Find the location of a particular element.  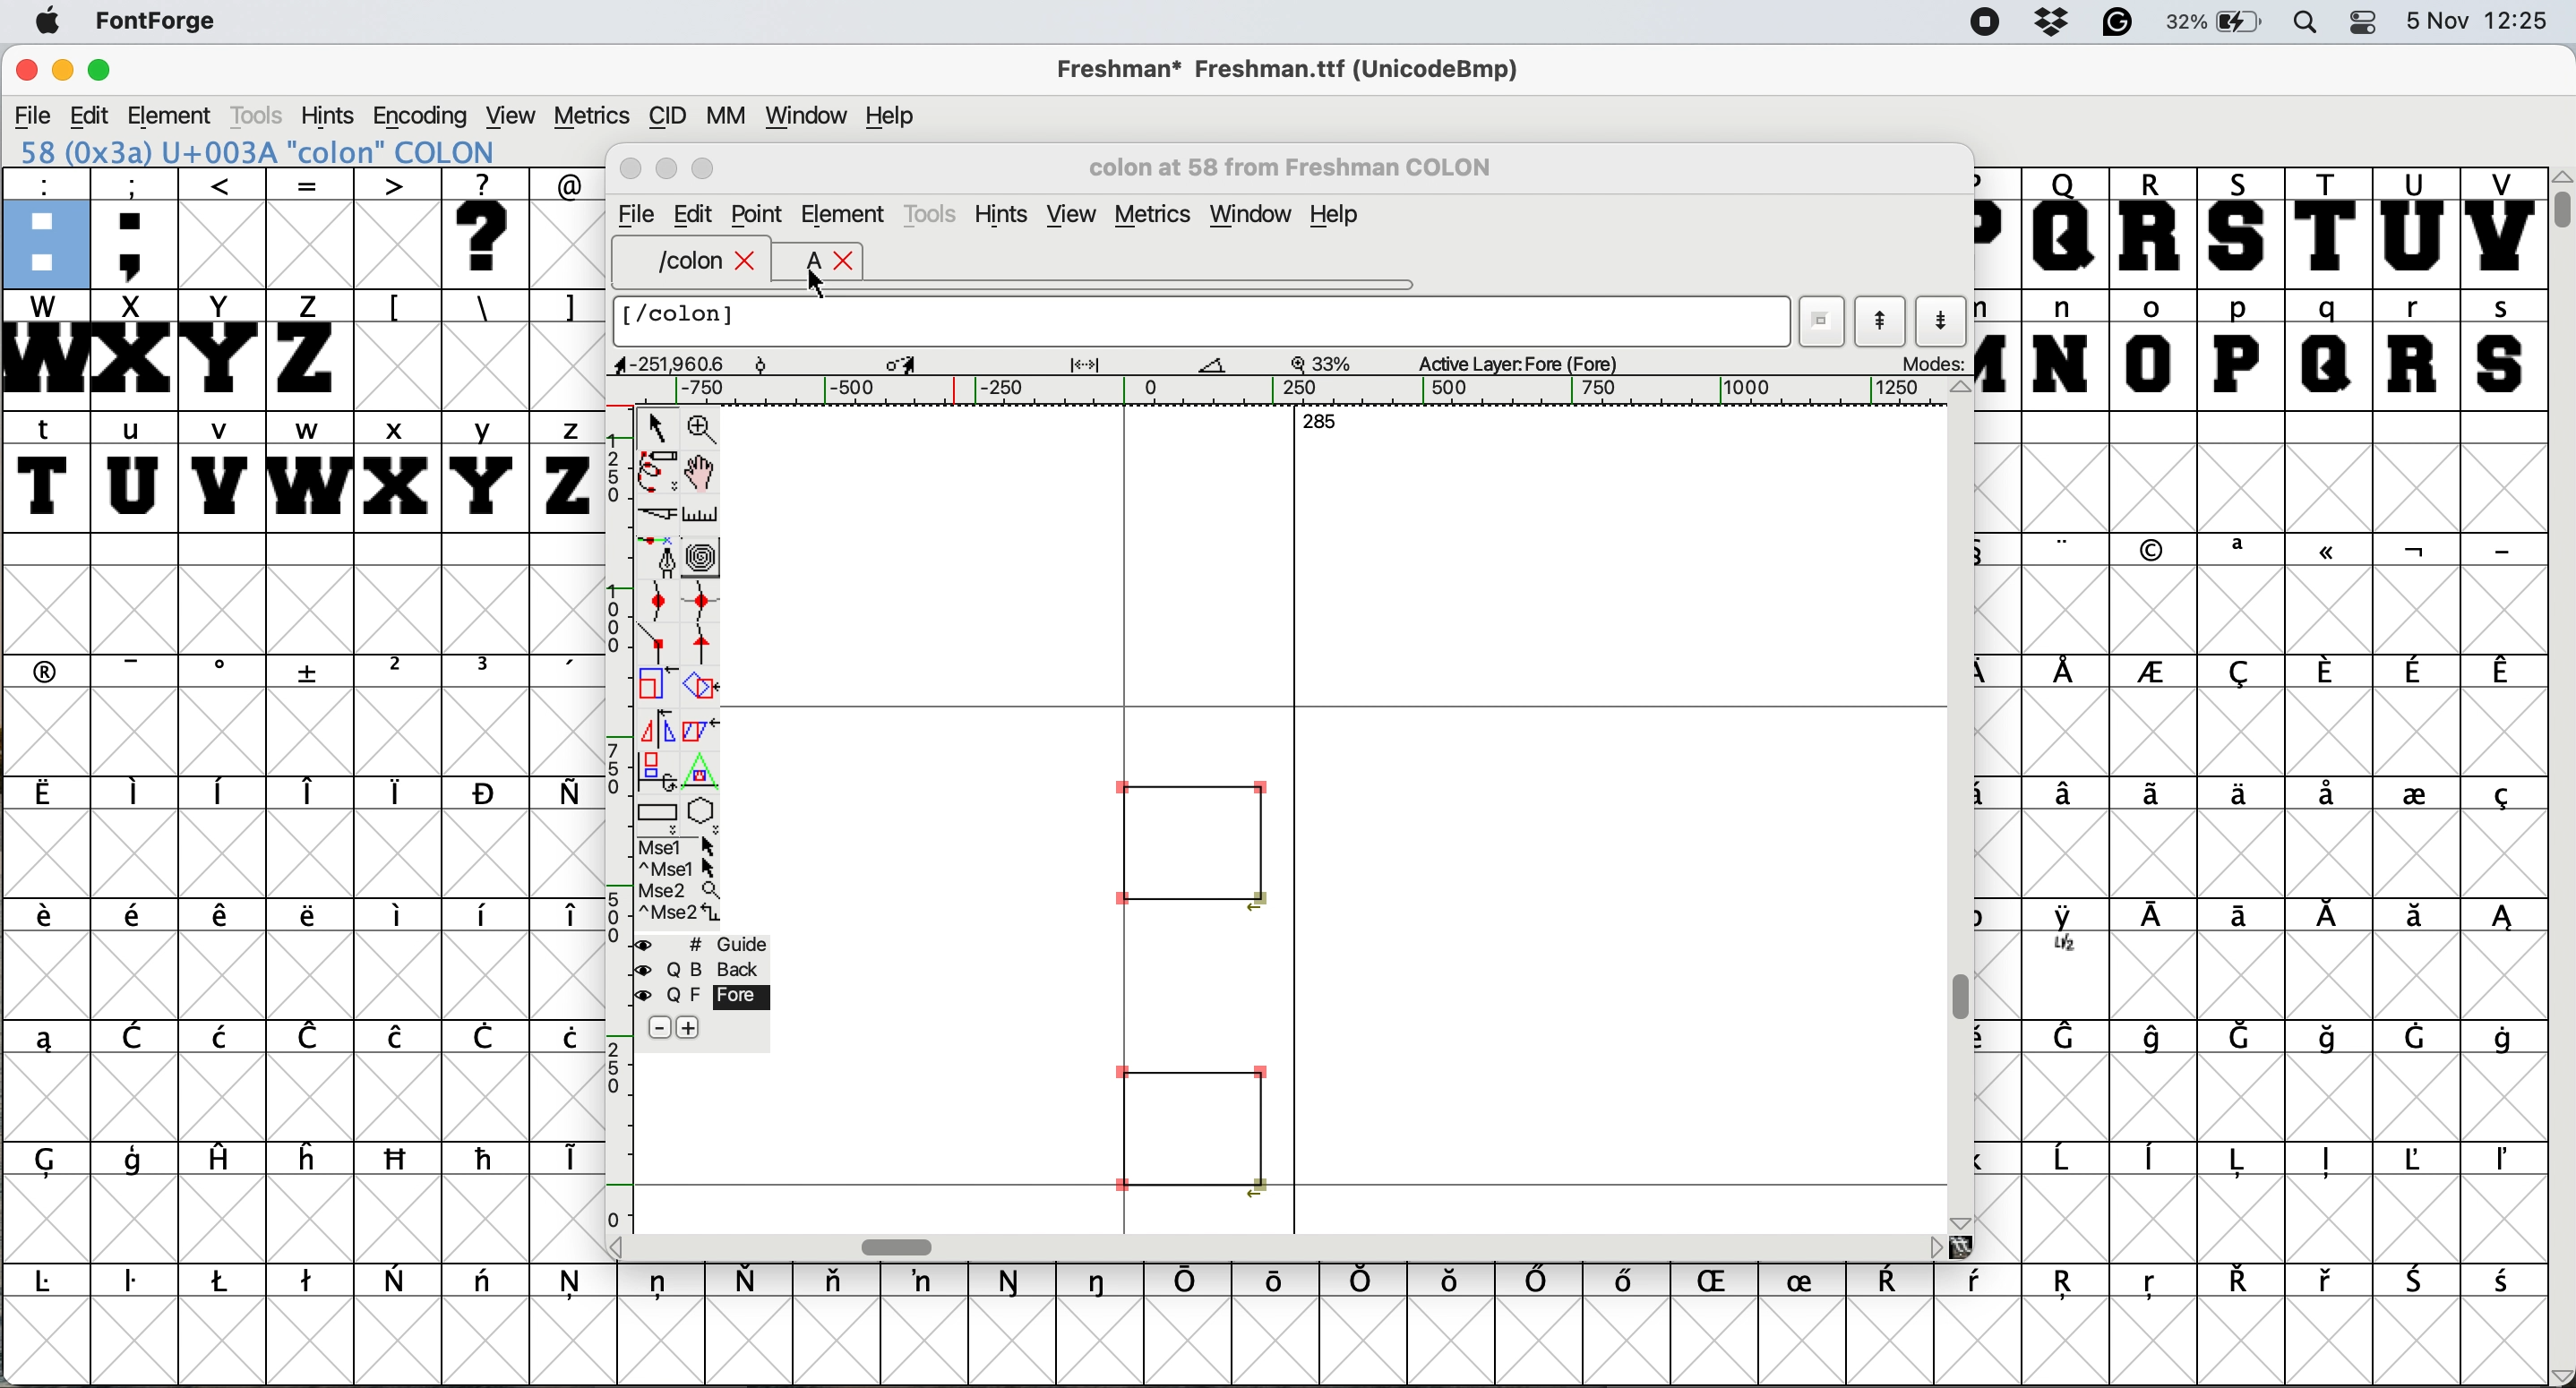

horizontal scale is located at coordinates (1300, 392).